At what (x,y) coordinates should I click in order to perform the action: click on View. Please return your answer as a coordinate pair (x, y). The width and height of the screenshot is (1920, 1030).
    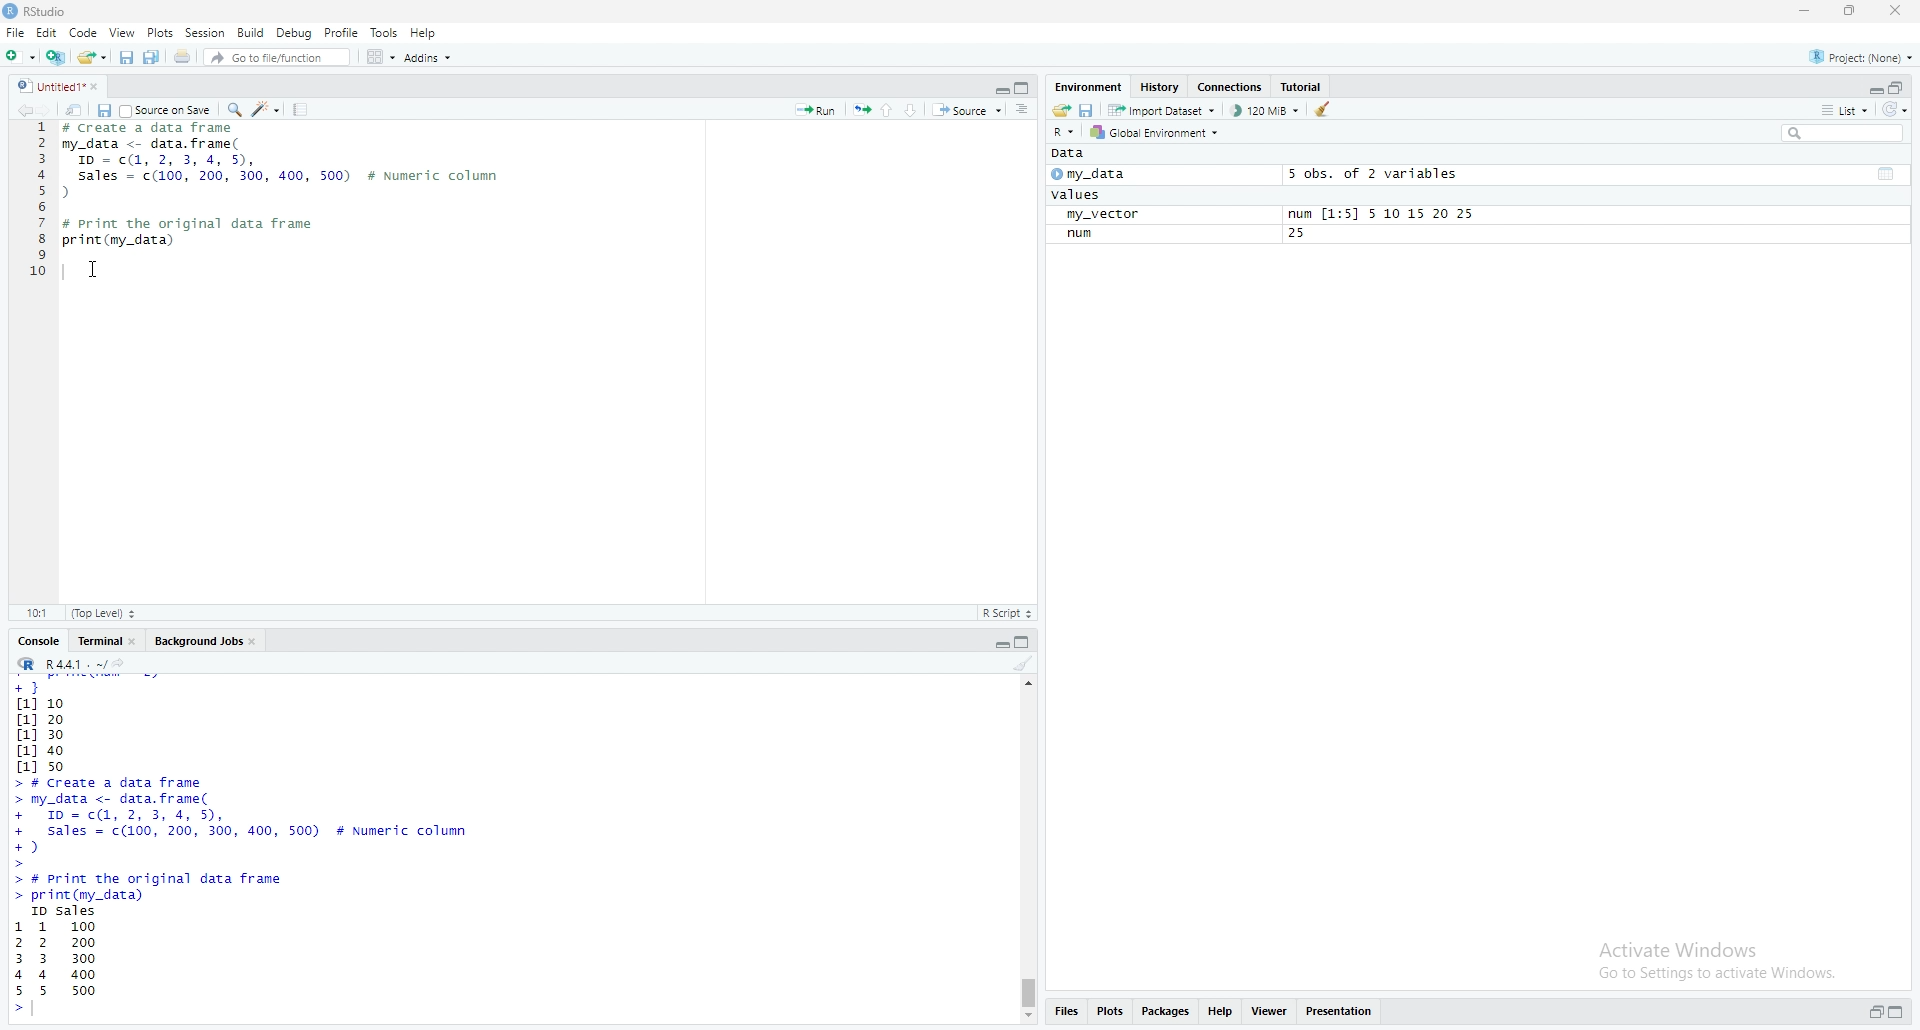
    Looking at the image, I should click on (120, 34).